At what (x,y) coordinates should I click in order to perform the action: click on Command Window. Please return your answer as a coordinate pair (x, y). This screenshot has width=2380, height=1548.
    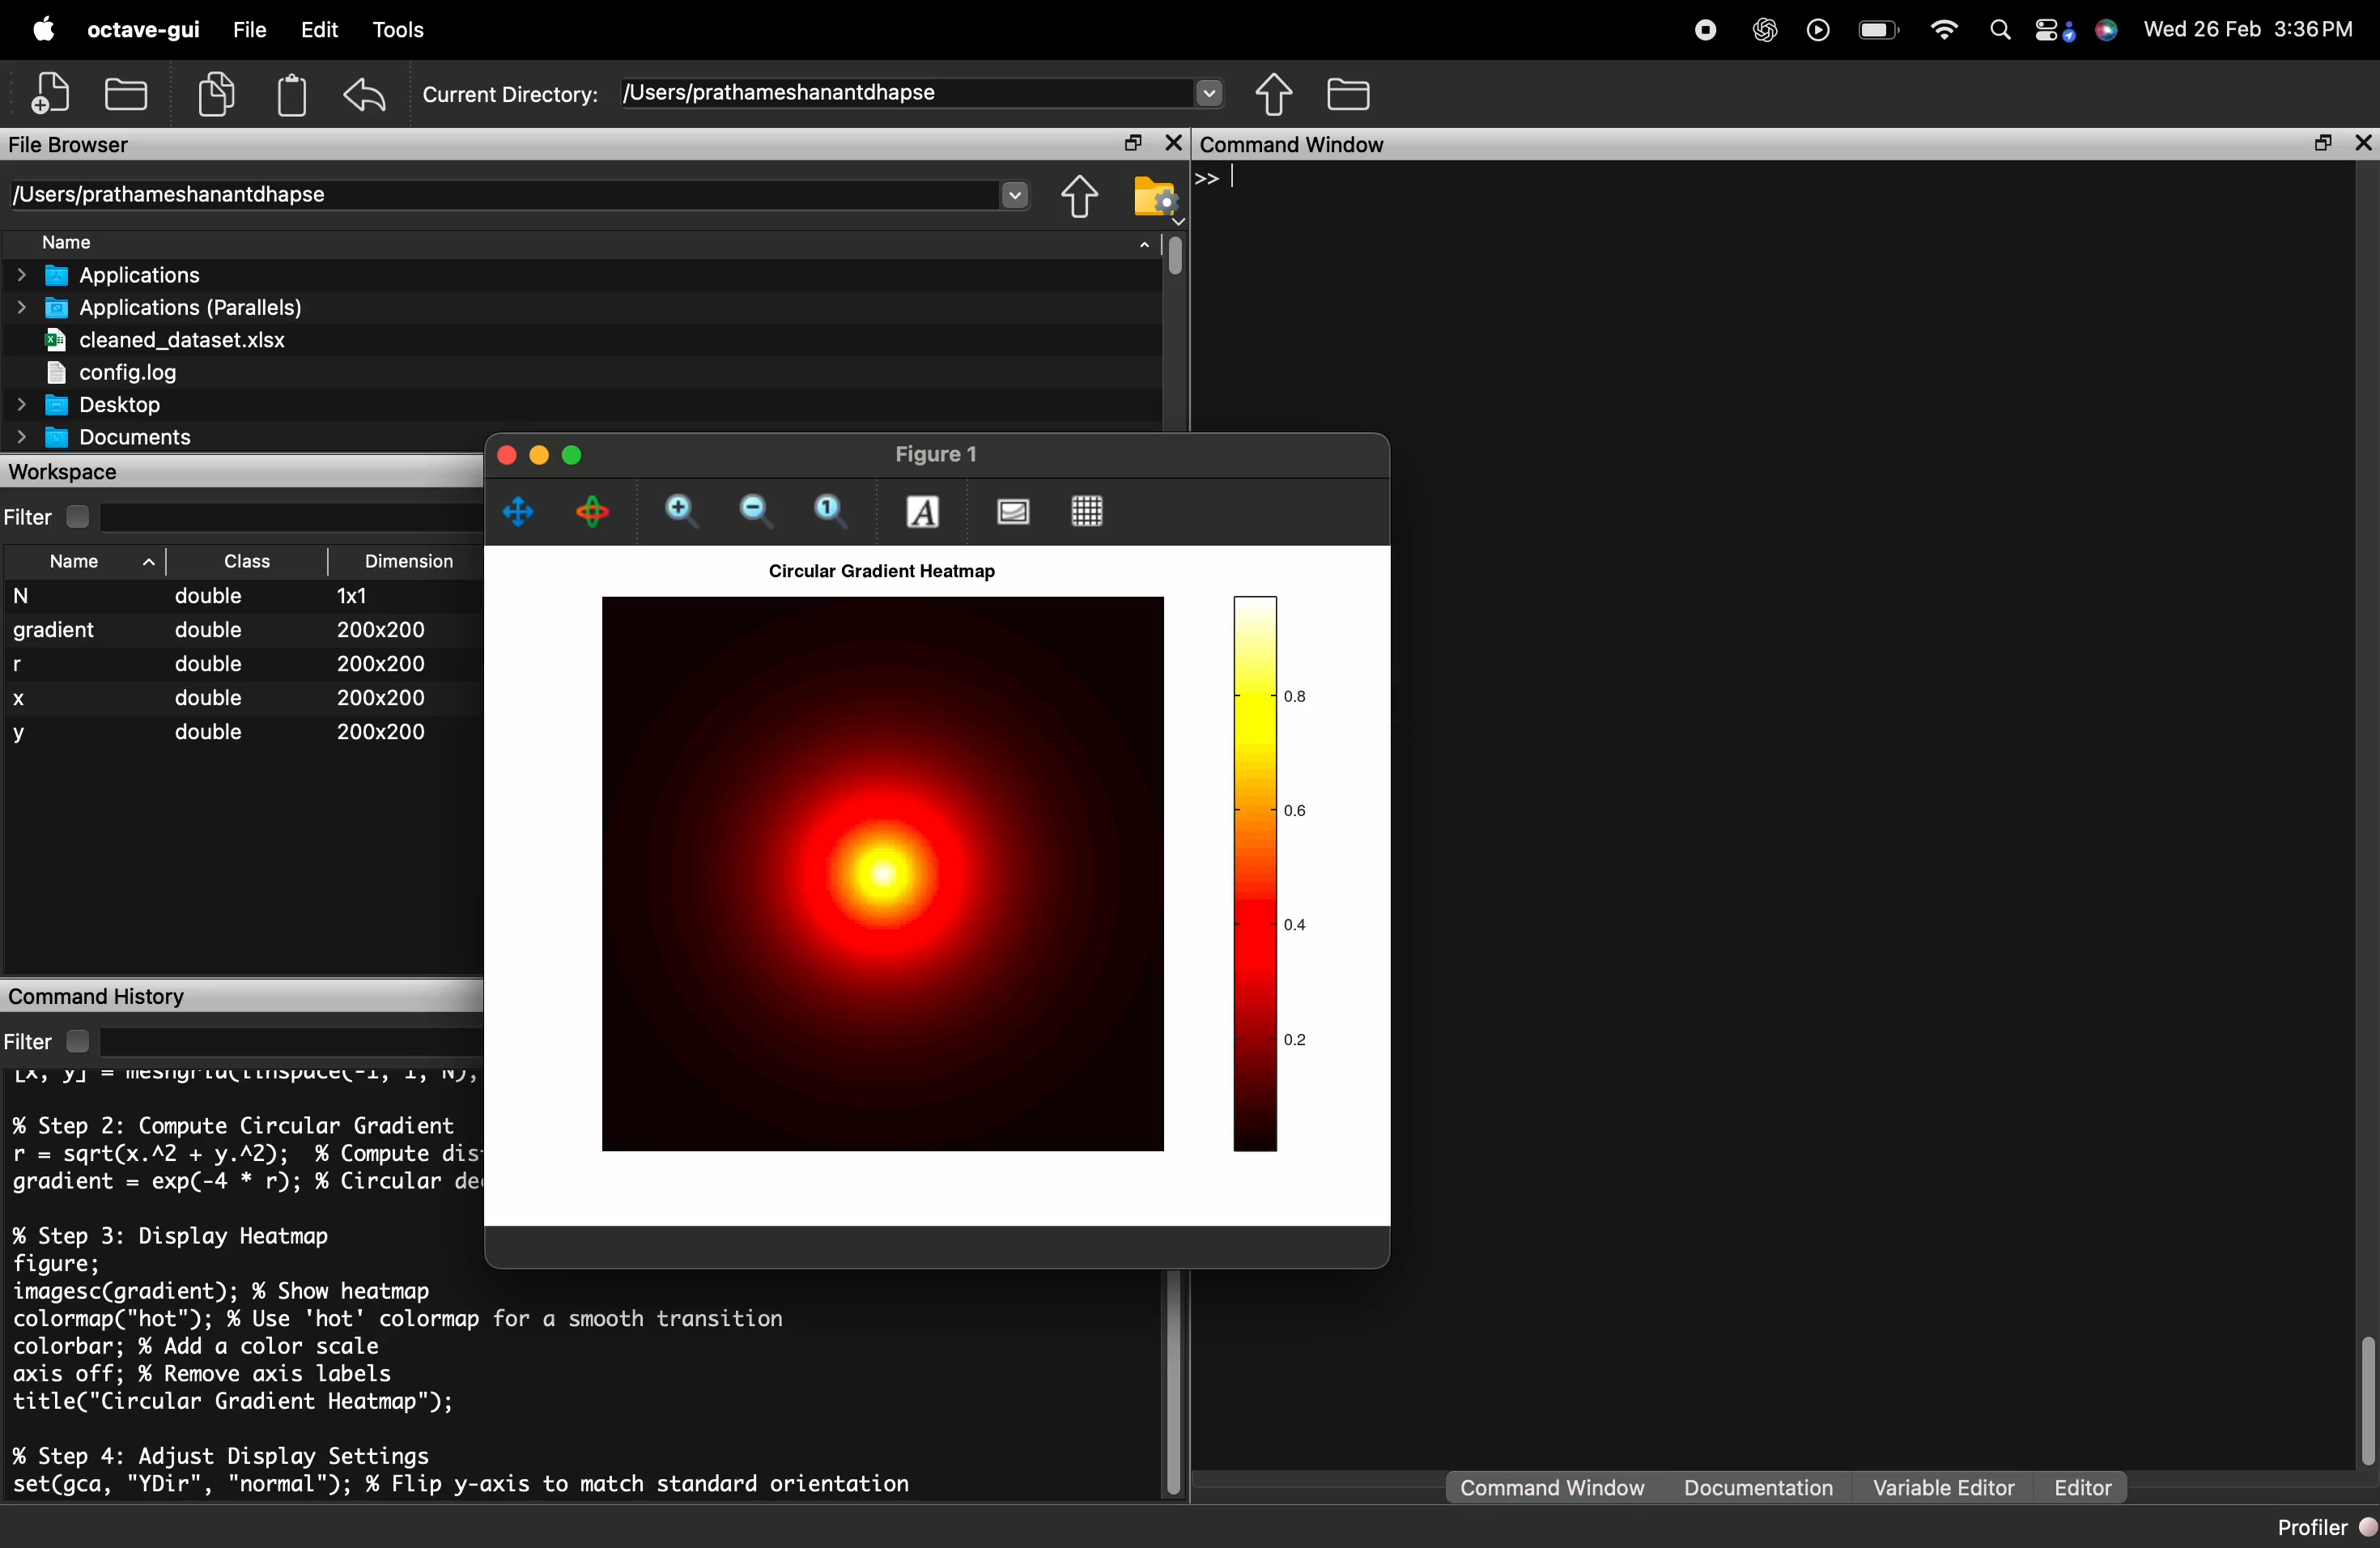
    Looking at the image, I should click on (1708, 142).